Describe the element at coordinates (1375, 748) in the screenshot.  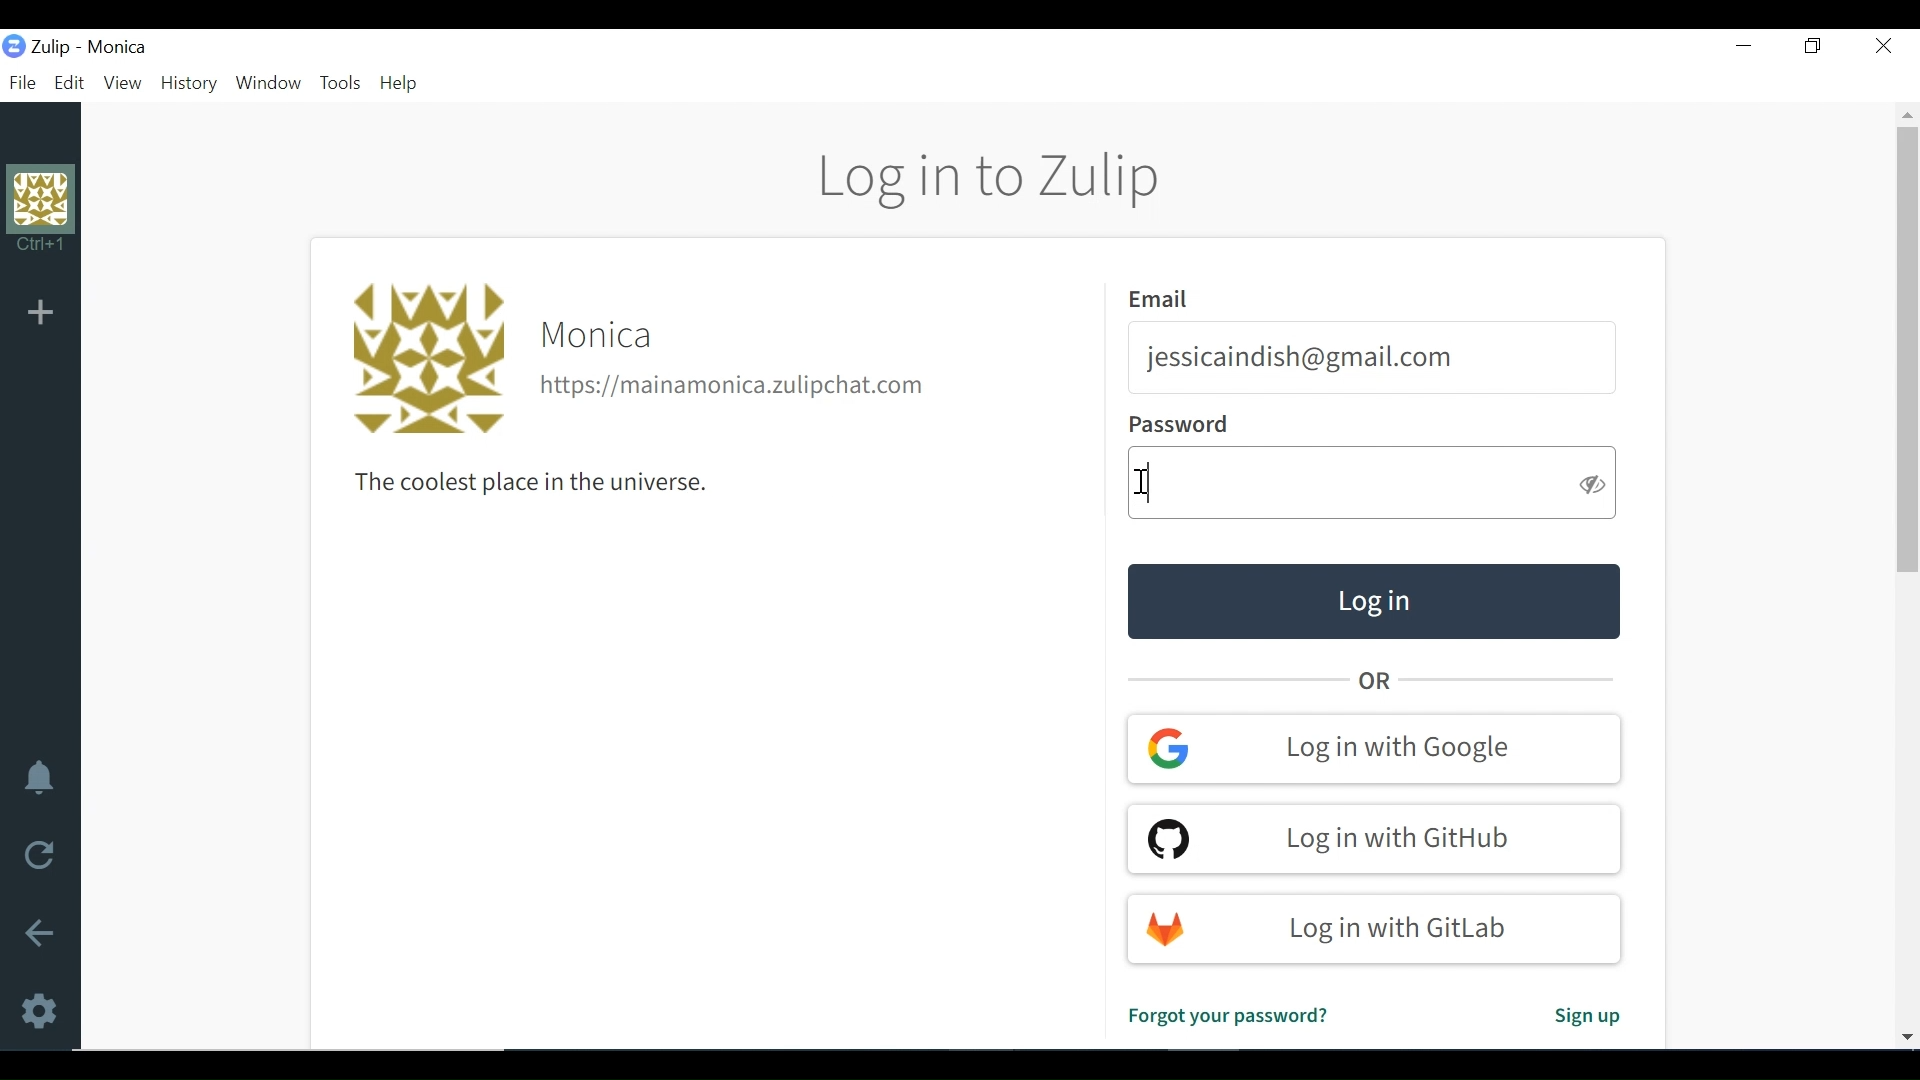
I see `Log in with google` at that location.